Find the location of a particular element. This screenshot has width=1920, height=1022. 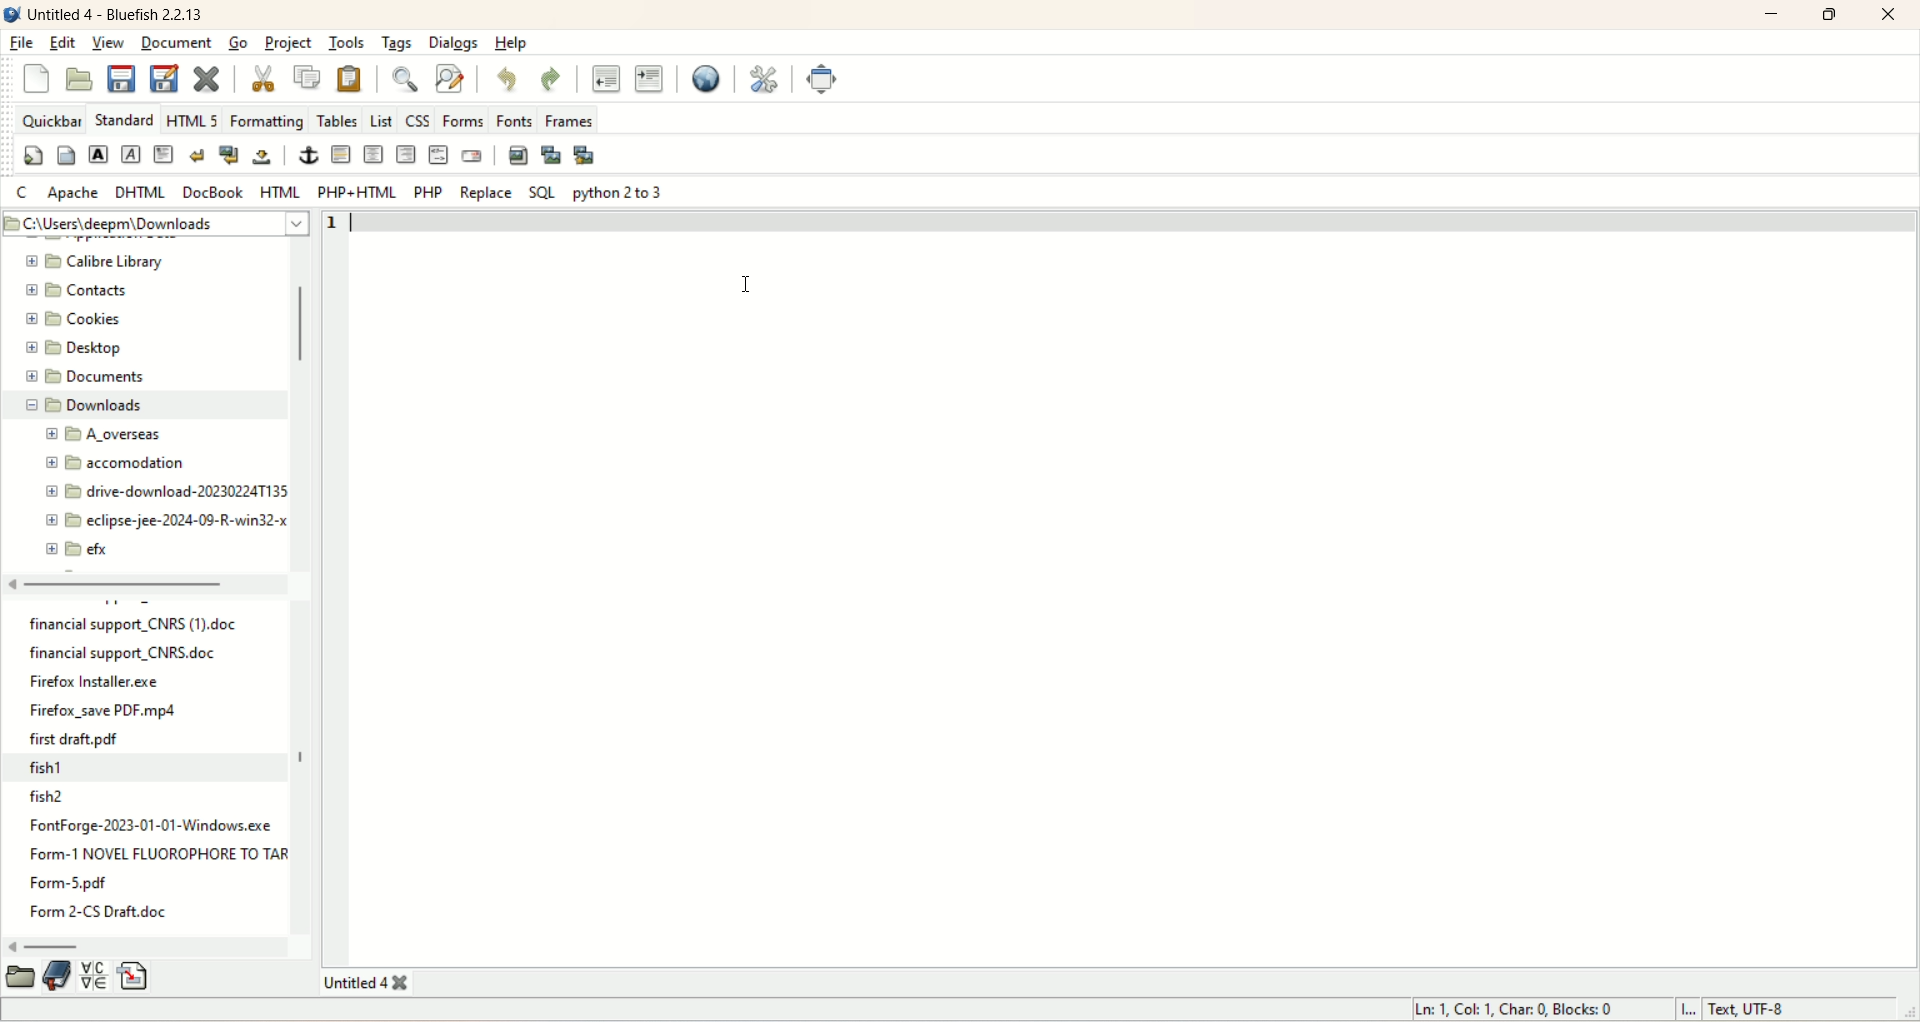

paste is located at coordinates (349, 78).